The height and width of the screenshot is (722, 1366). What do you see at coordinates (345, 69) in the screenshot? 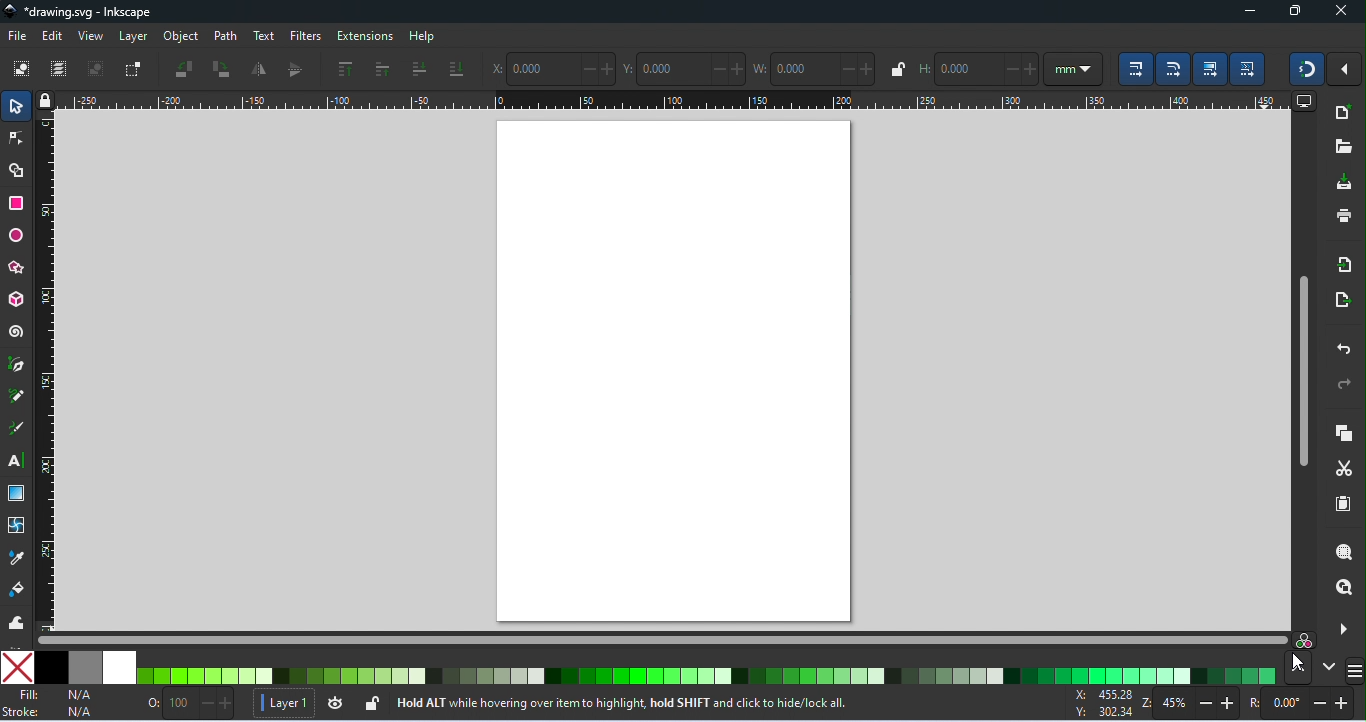
I see `raise to top` at bounding box center [345, 69].